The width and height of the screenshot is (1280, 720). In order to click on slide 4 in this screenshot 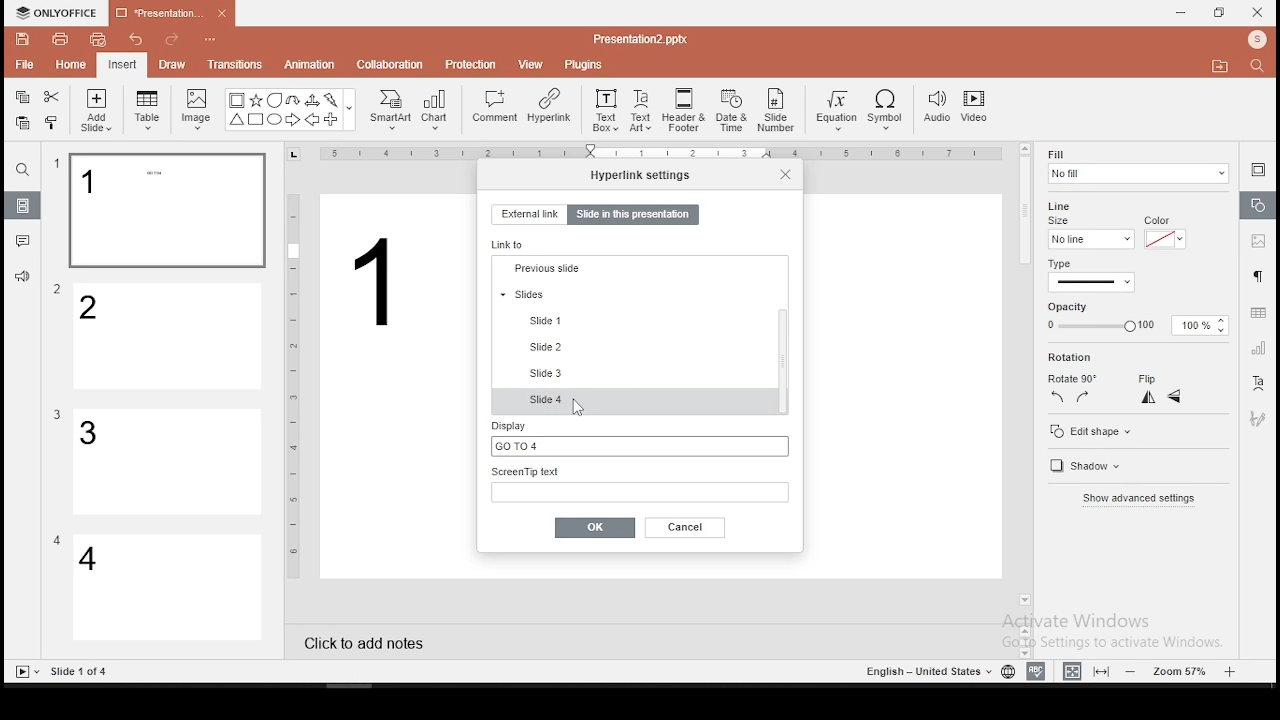, I will do `click(636, 402)`.